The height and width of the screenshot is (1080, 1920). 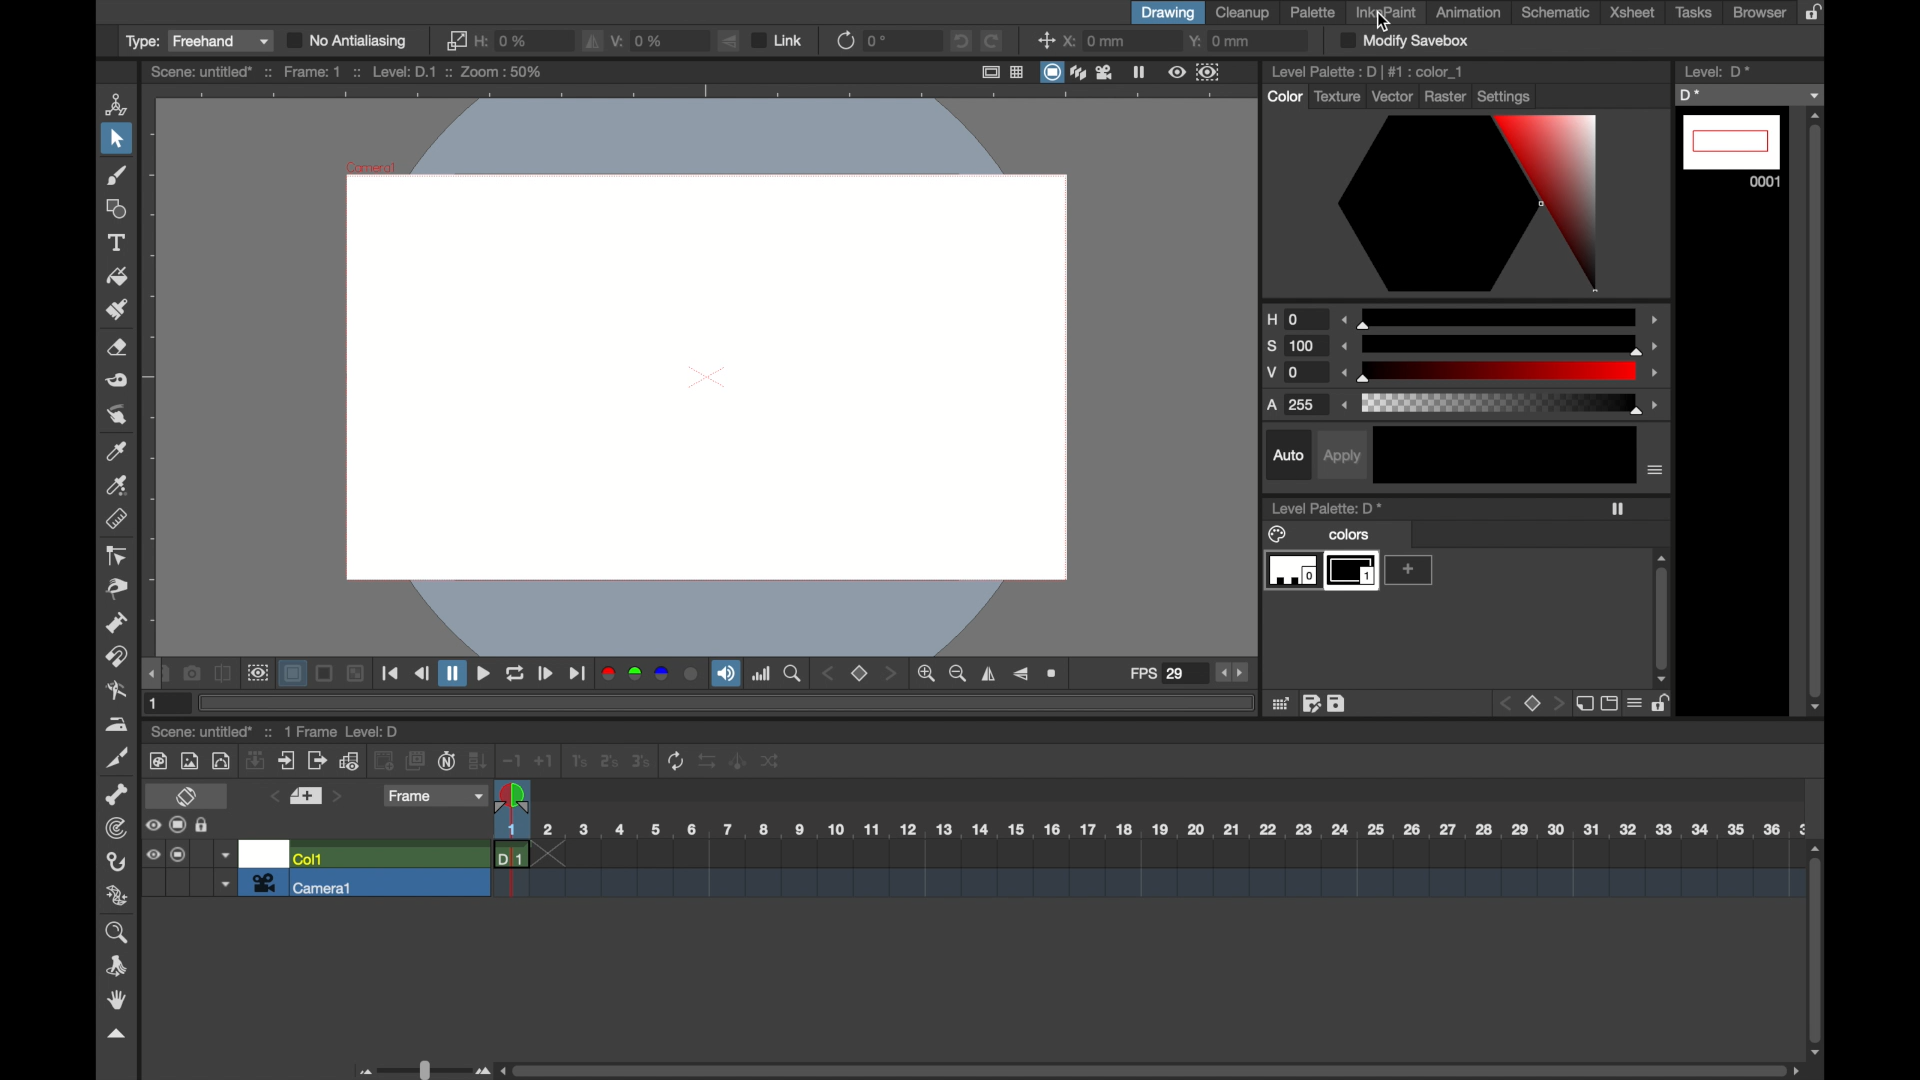 What do you see at coordinates (317, 761) in the screenshot?
I see `forward` at bounding box center [317, 761].